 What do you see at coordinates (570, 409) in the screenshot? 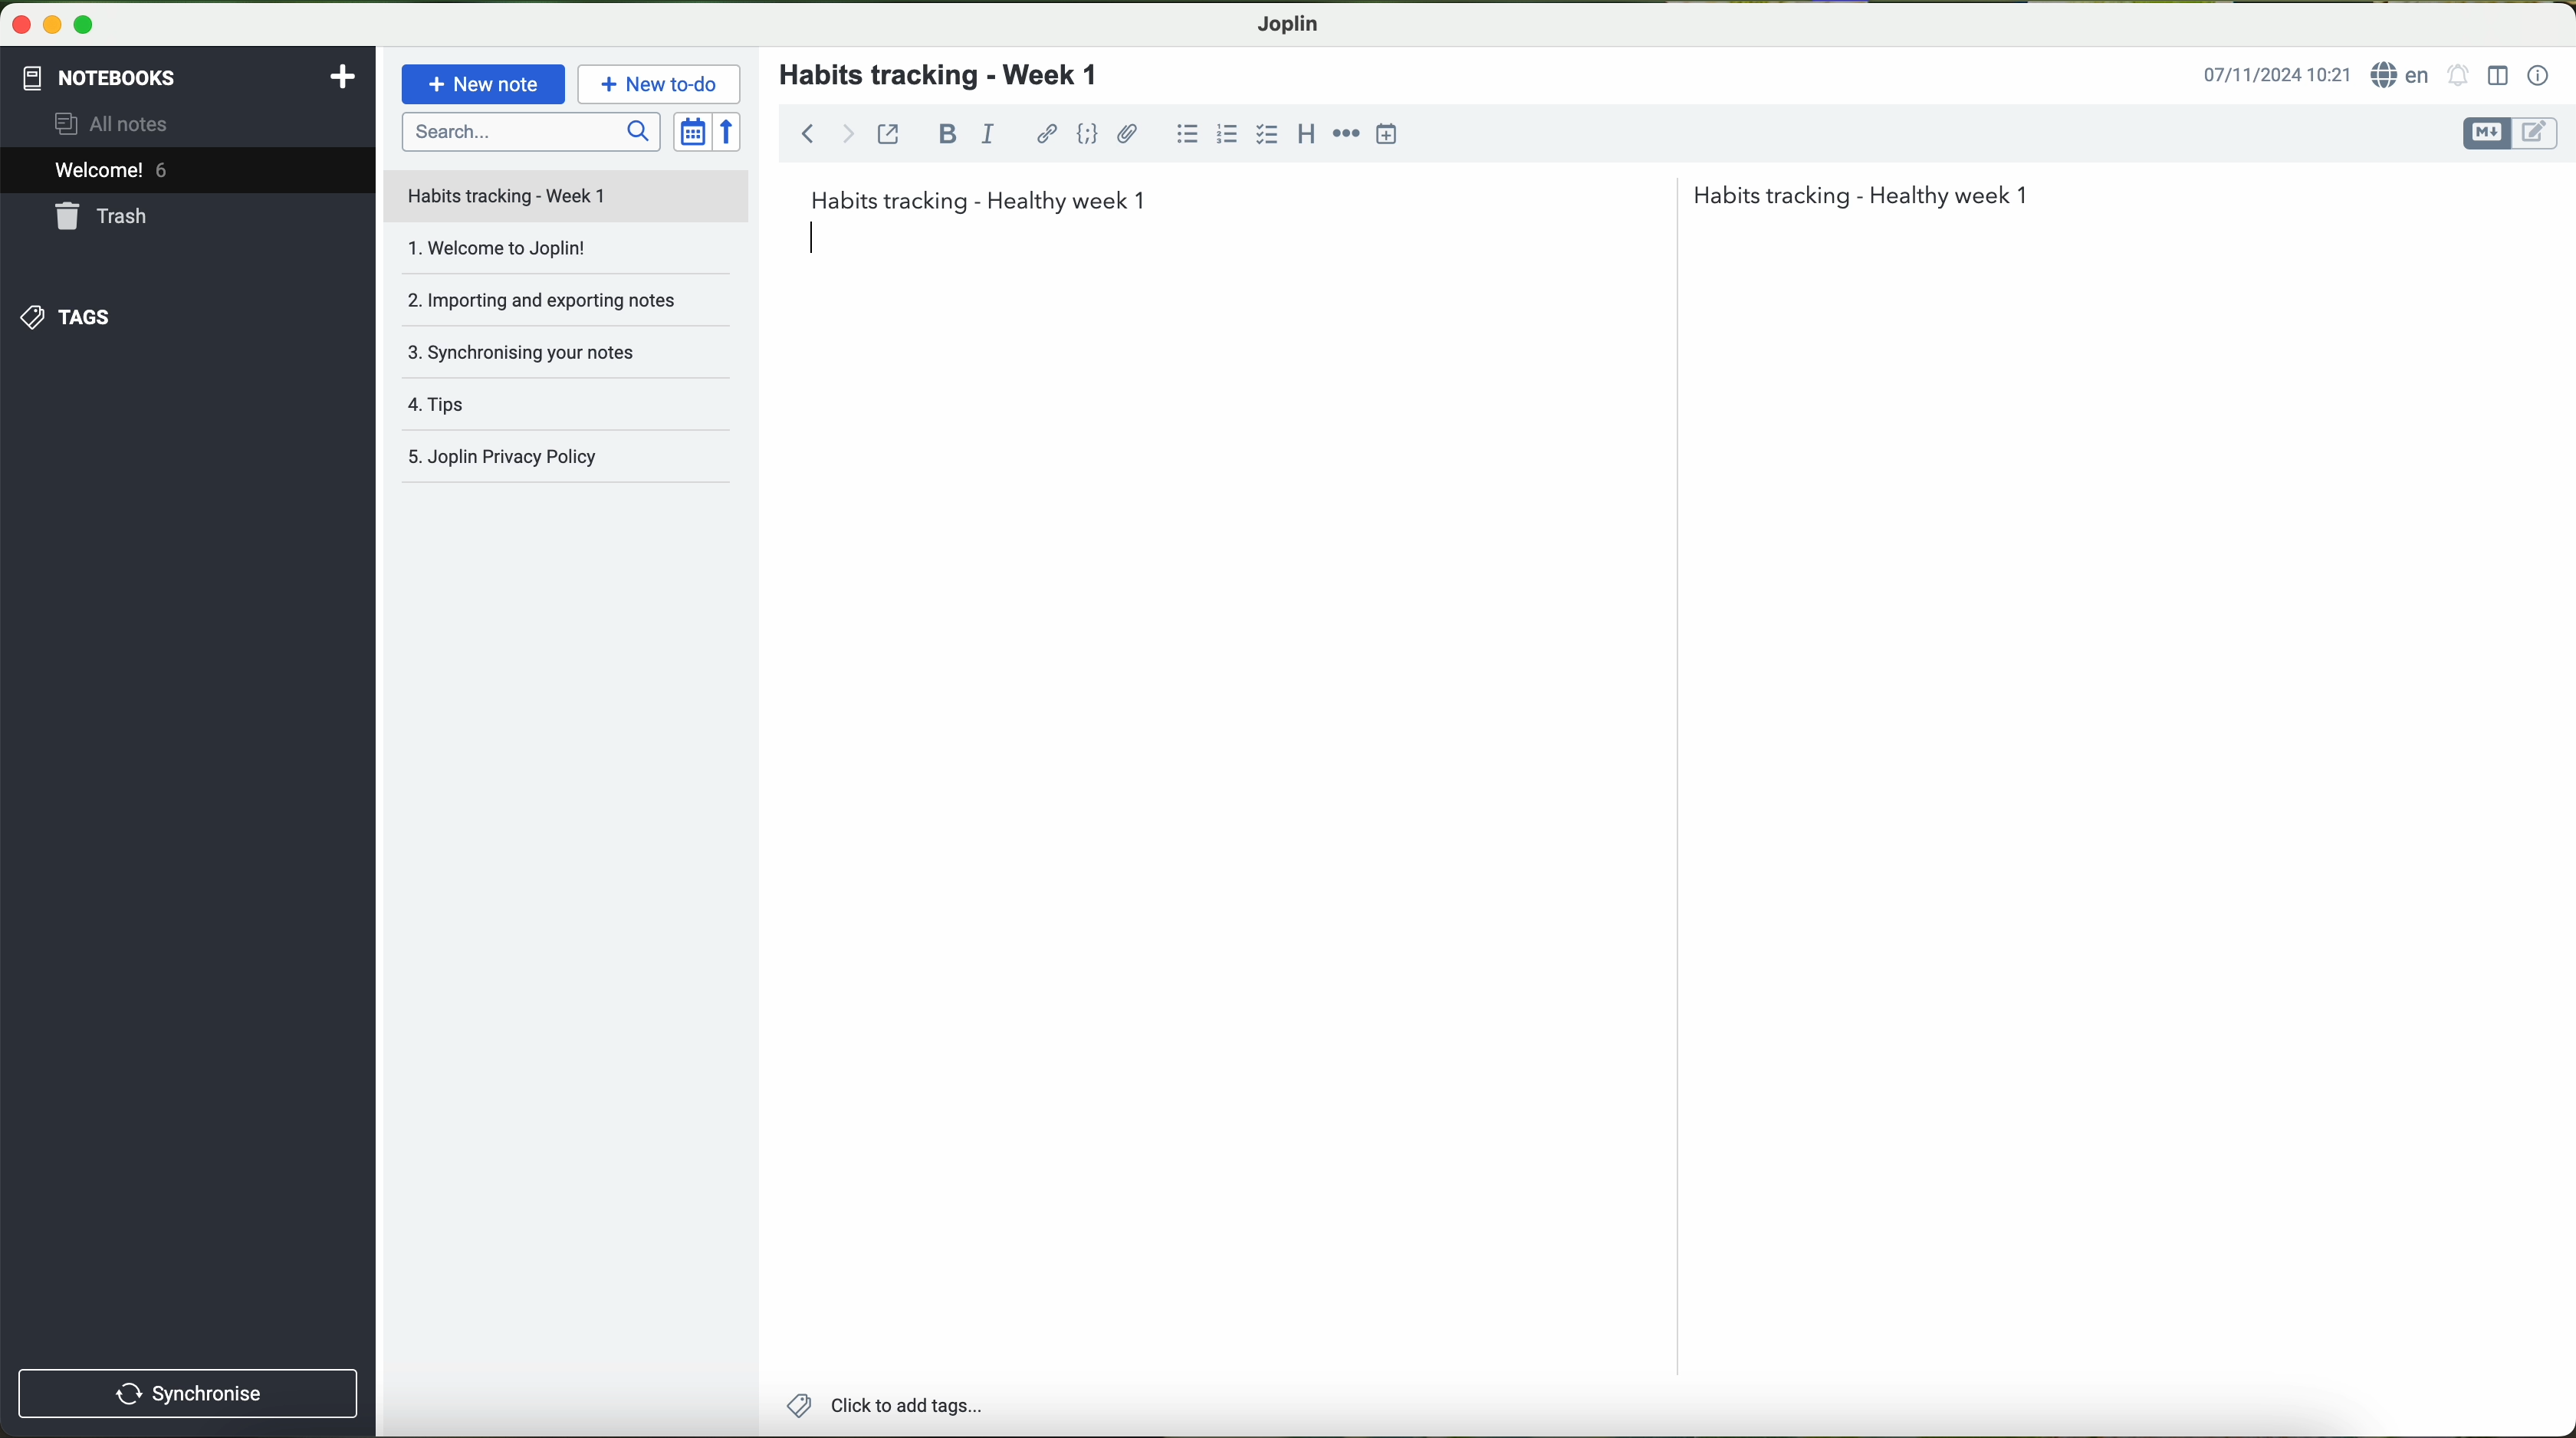
I see `tips` at bounding box center [570, 409].